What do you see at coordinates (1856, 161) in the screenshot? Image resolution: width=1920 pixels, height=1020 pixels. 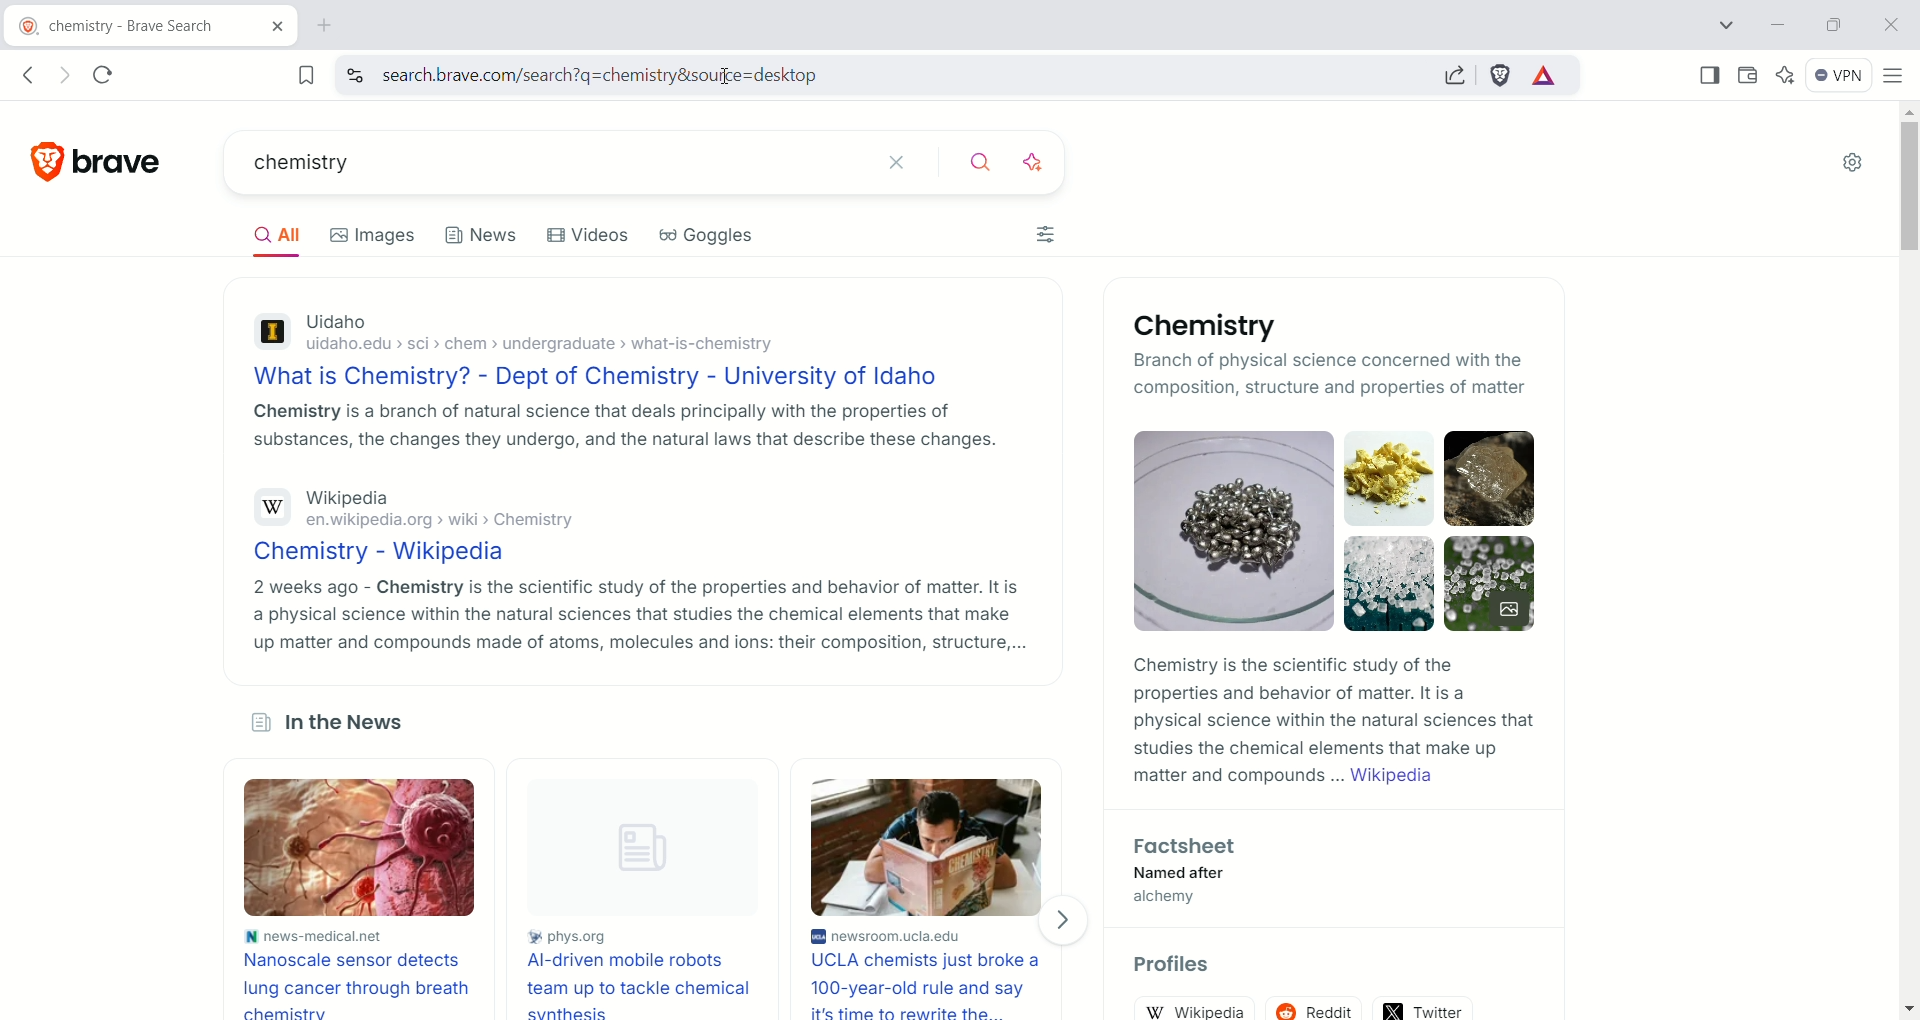 I see `settings` at bounding box center [1856, 161].